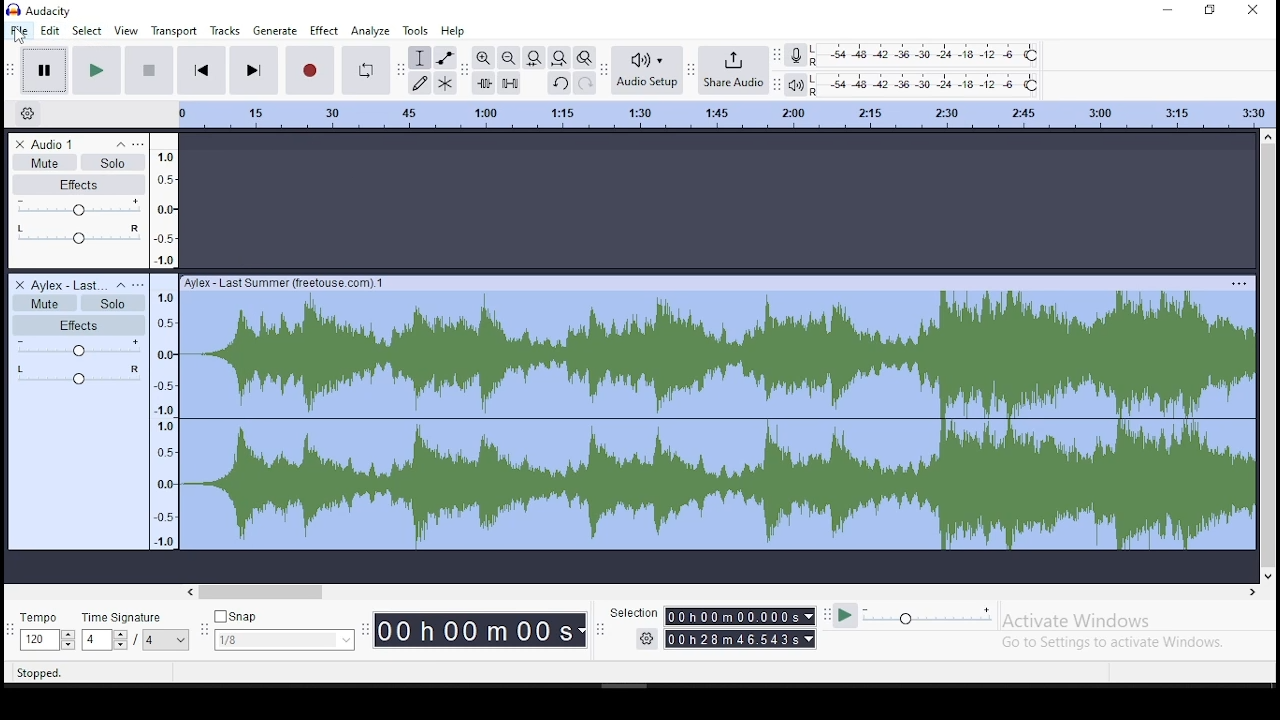 The height and width of the screenshot is (720, 1280). Describe the element at coordinates (926, 617) in the screenshot. I see `playback speed` at that location.